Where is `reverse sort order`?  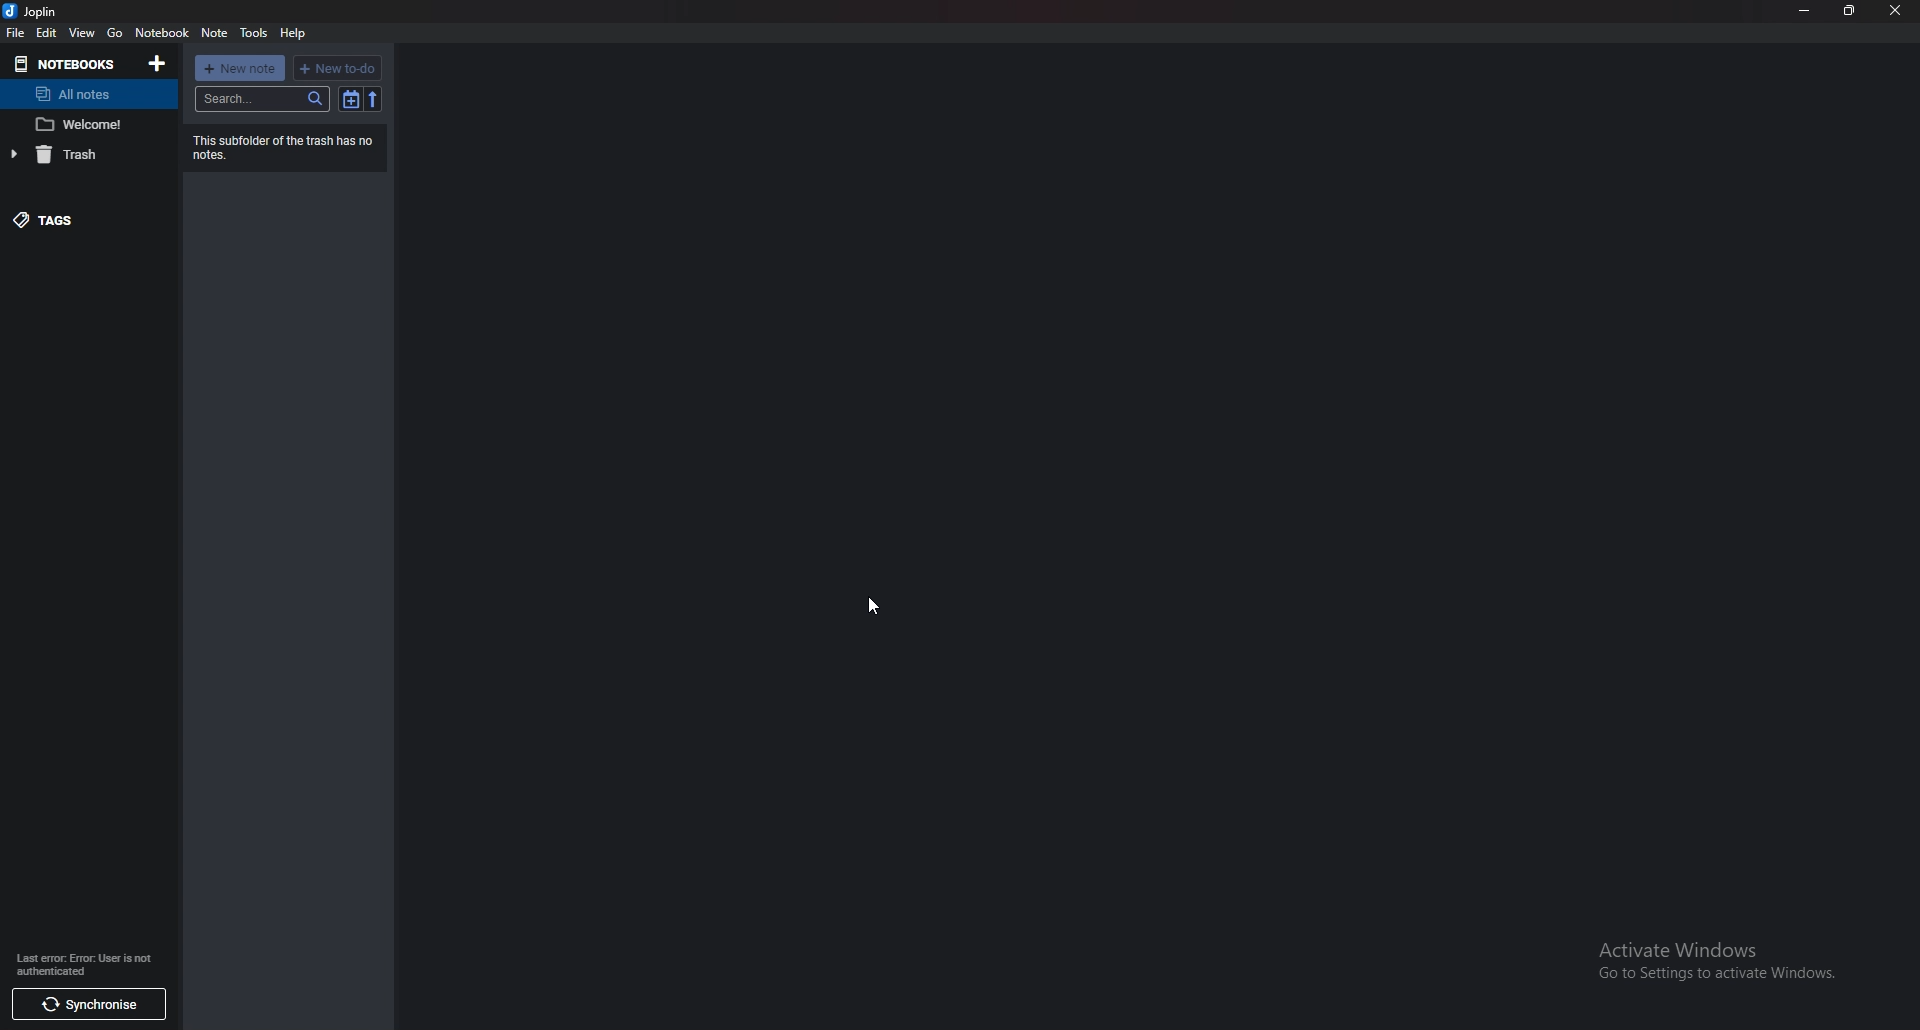 reverse sort order is located at coordinates (374, 99).